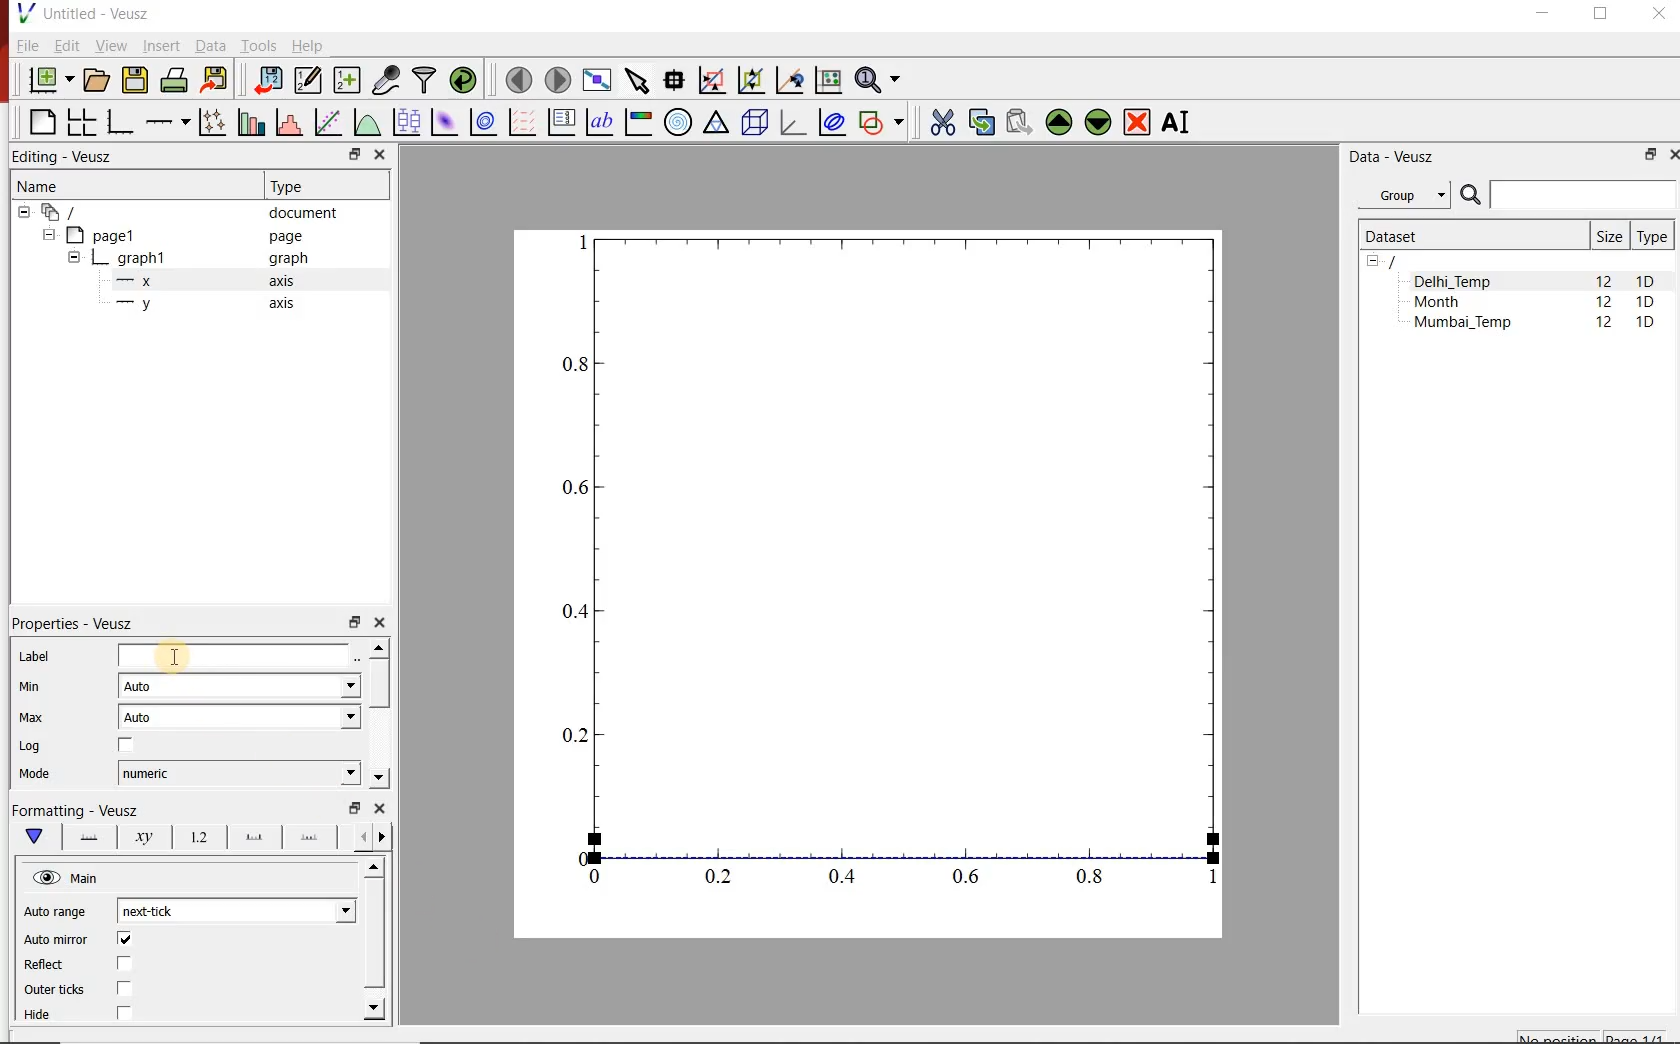 The width and height of the screenshot is (1680, 1044). What do you see at coordinates (483, 123) in the screenshot?
I see `plot a 2d dataset as contours` at bounding box center [483, 123].